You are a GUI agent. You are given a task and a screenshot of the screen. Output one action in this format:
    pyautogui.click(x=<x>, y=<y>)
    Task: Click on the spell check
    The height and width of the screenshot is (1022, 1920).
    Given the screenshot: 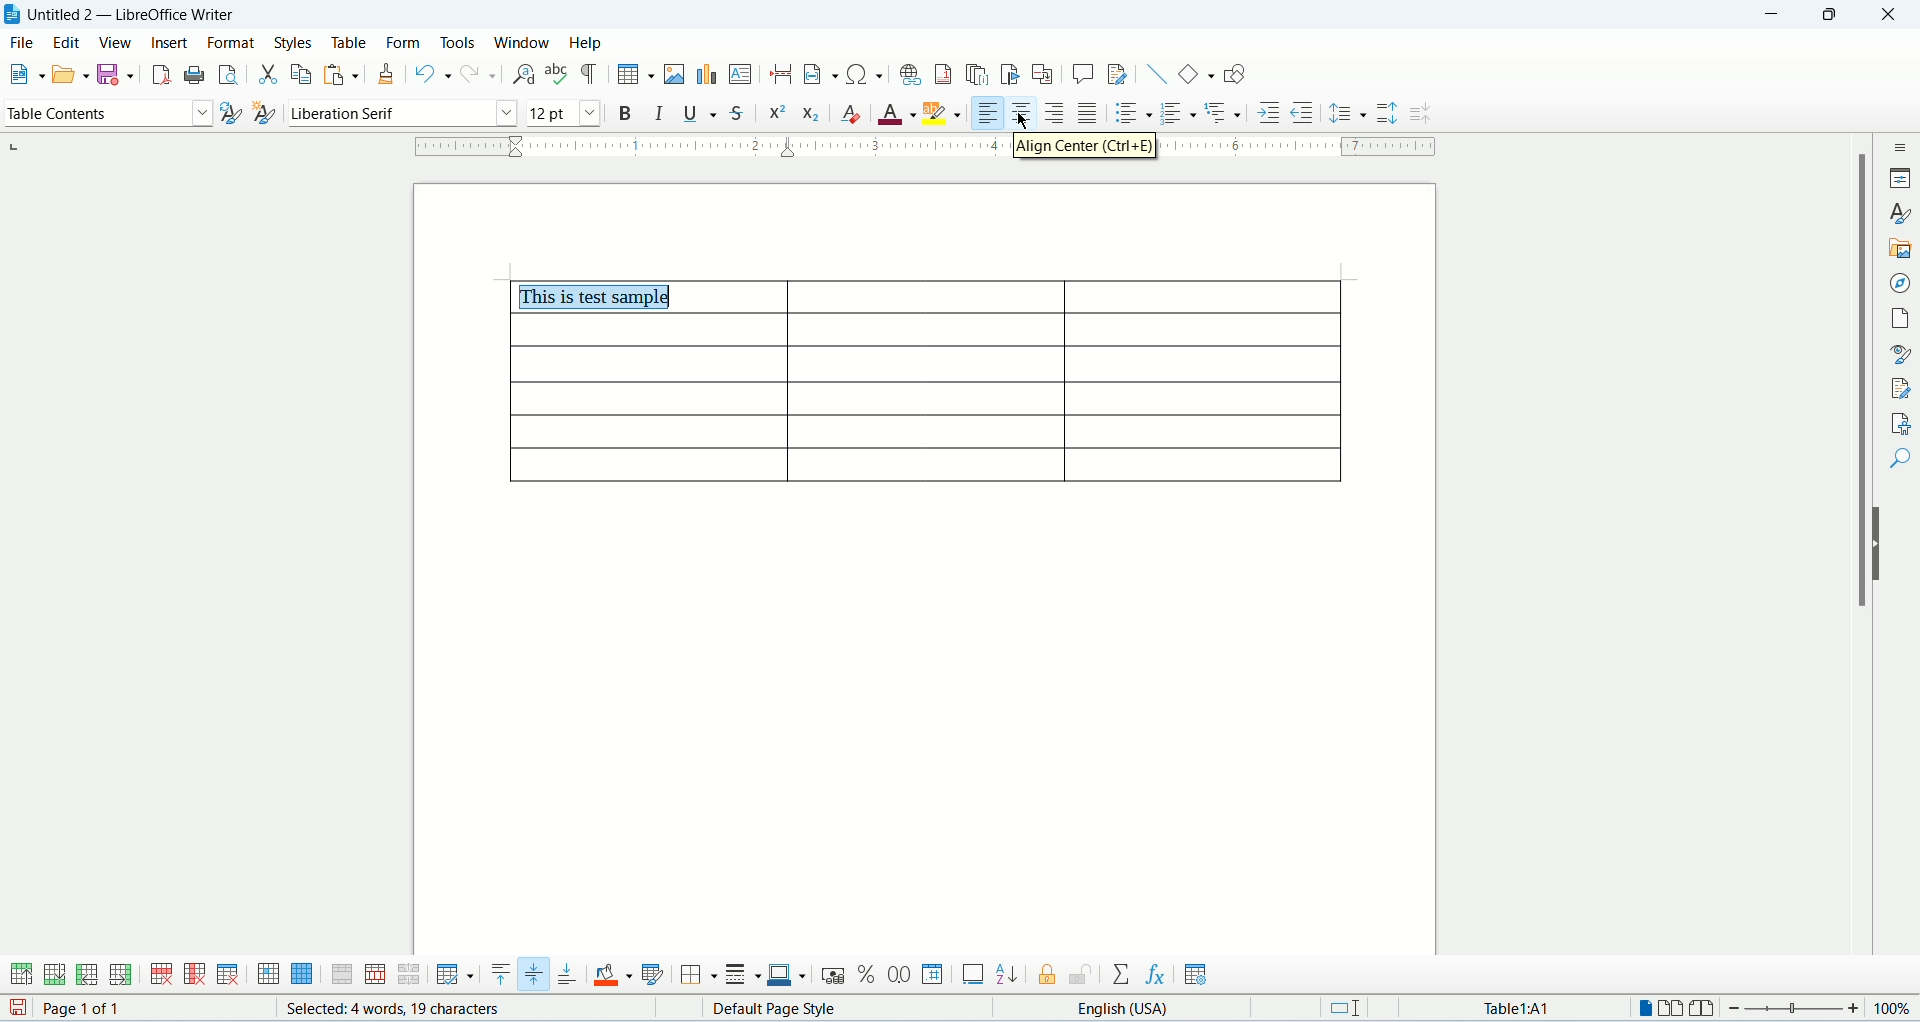 What is the action you would take?
    pyautogui.click(x=558, y=73)
    